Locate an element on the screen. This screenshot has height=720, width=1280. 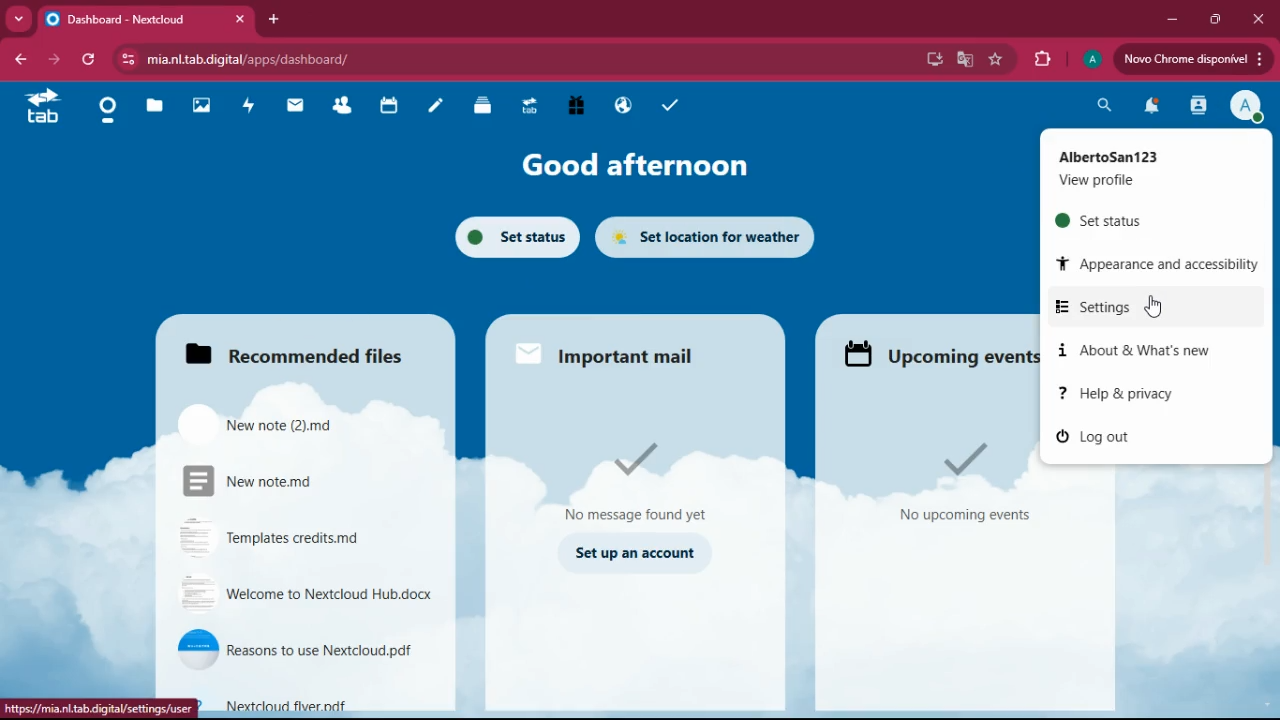
about is located at coordinates (1146, 353).